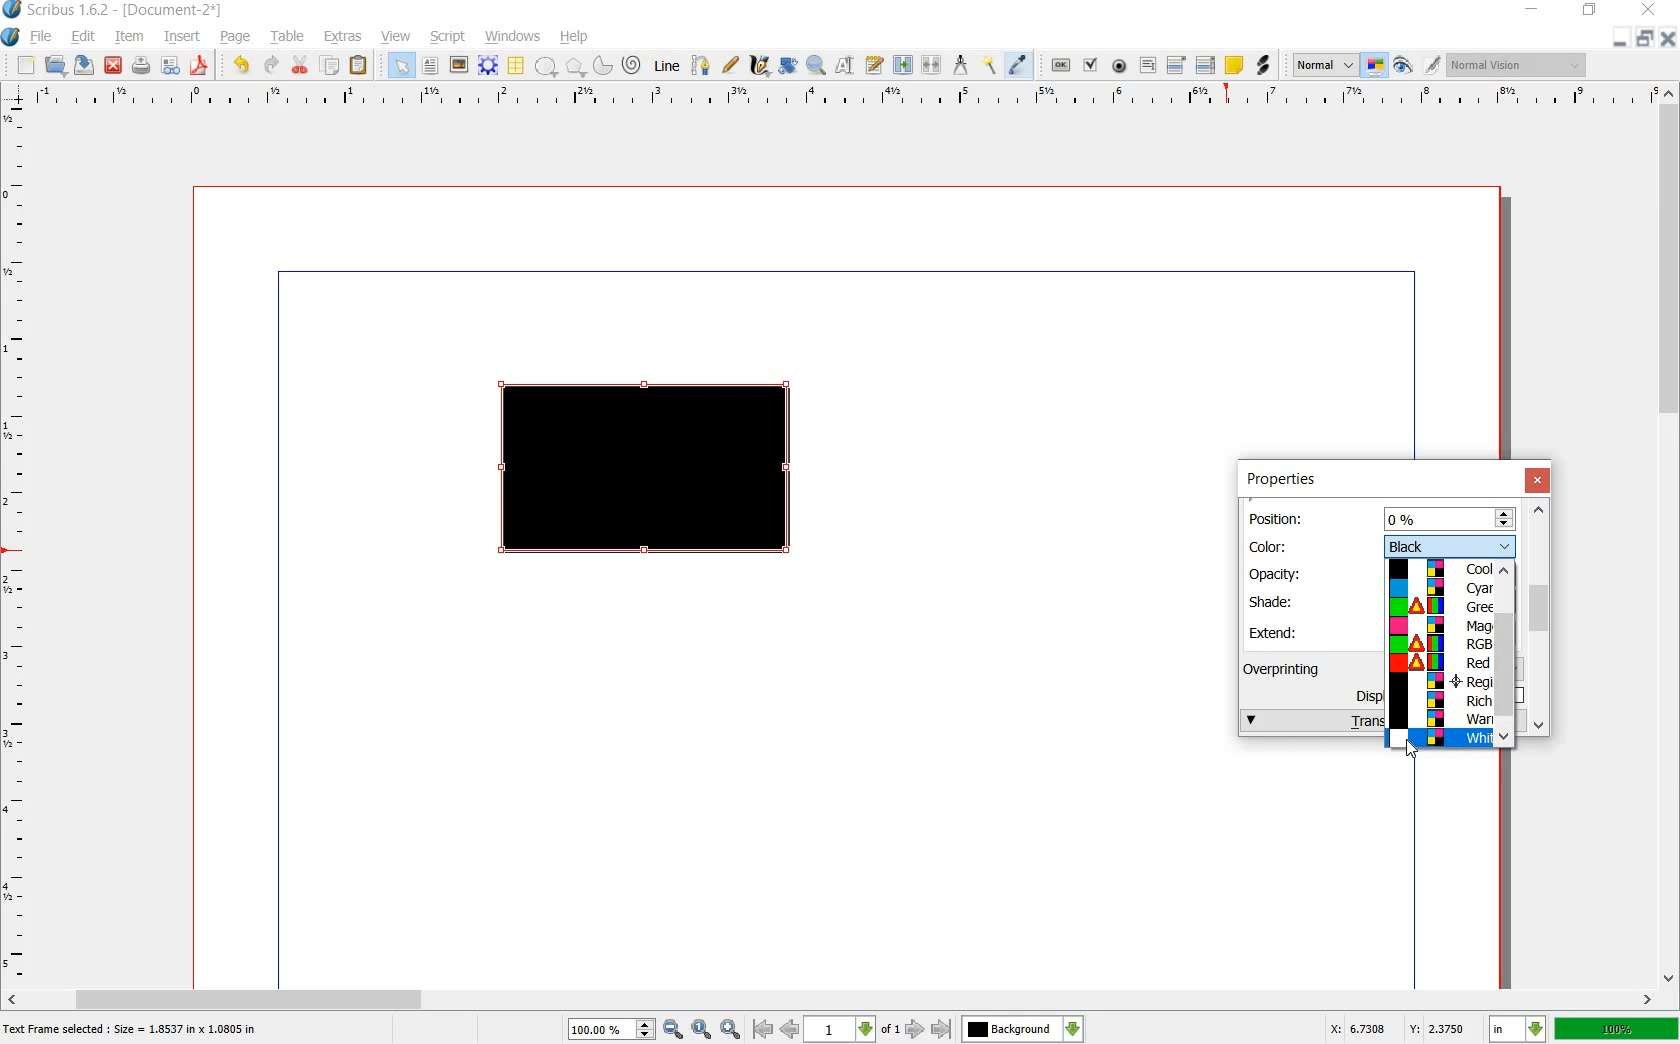  What do you see at coordinates (183, 39) in the screenshot?
I see `insert` at bounding box center [183, 39].